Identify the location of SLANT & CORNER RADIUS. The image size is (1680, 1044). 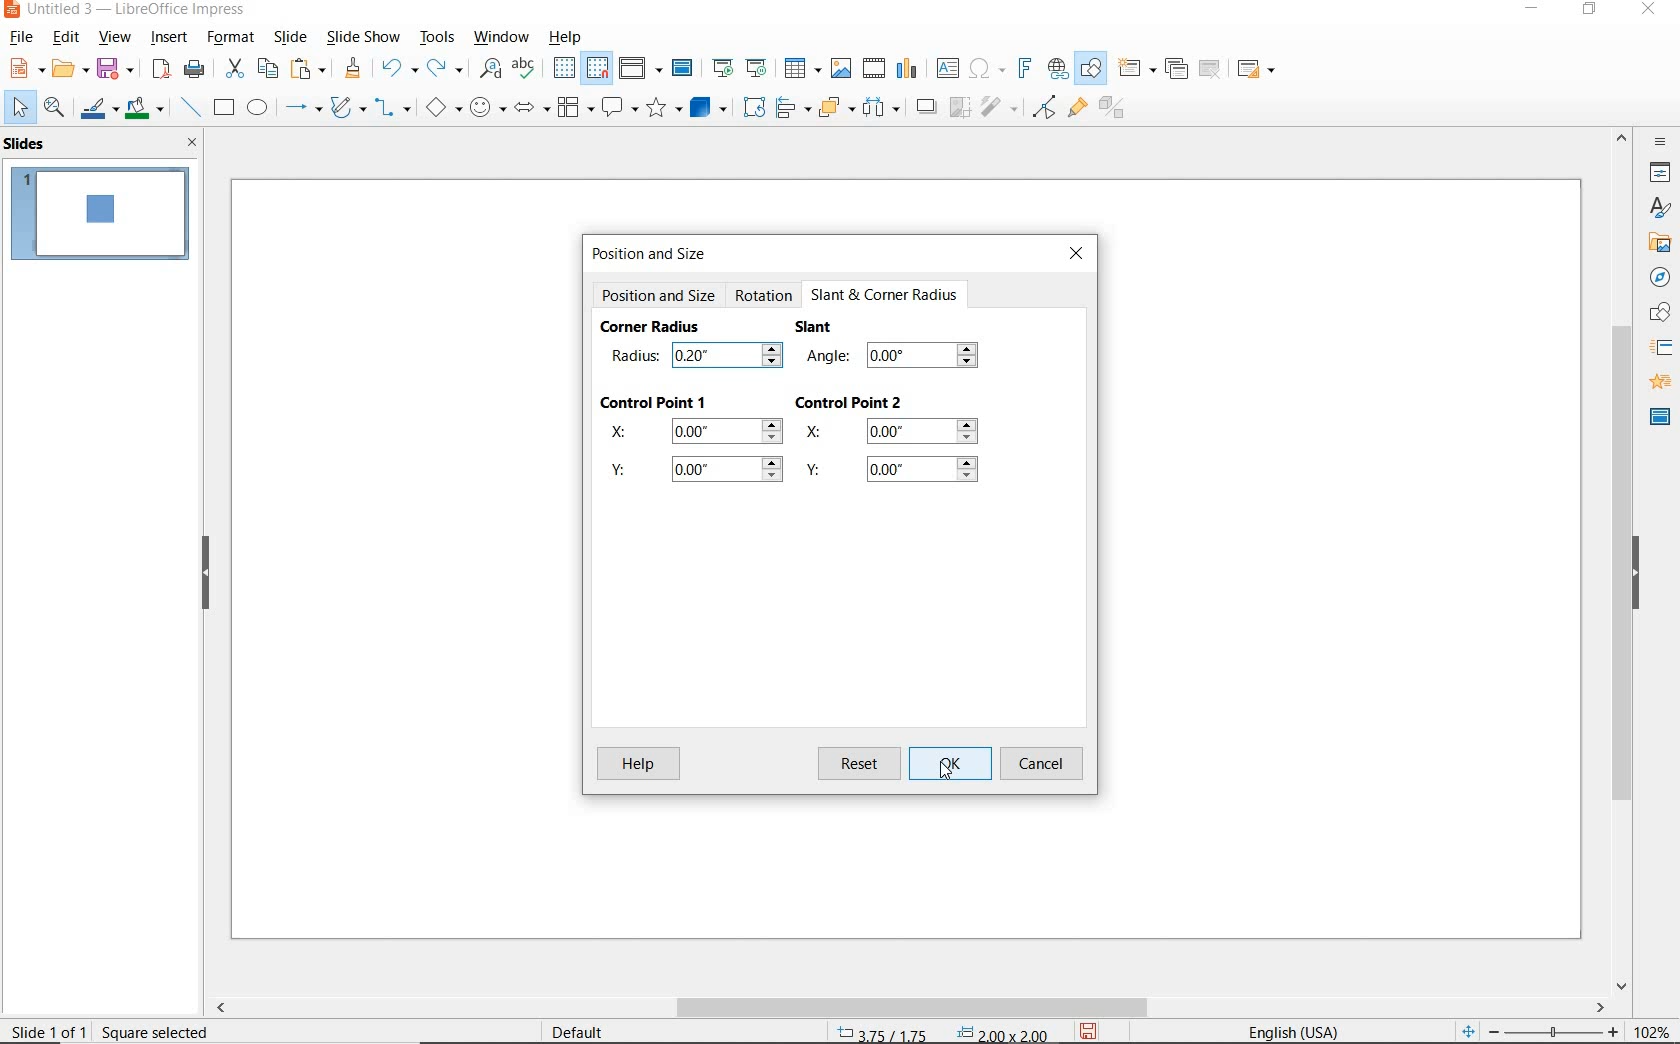
(884, 295).